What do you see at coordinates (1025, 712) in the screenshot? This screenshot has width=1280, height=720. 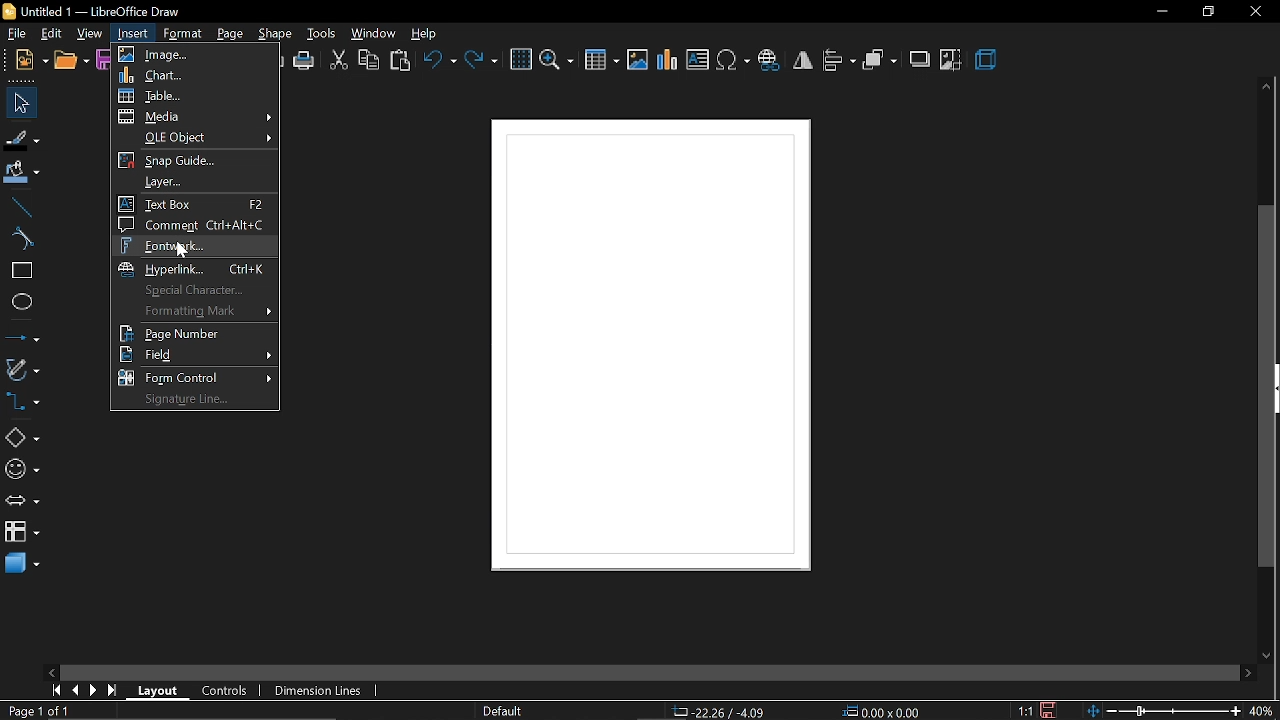 I see `scaling factor` at bounding box center [1025, 712].